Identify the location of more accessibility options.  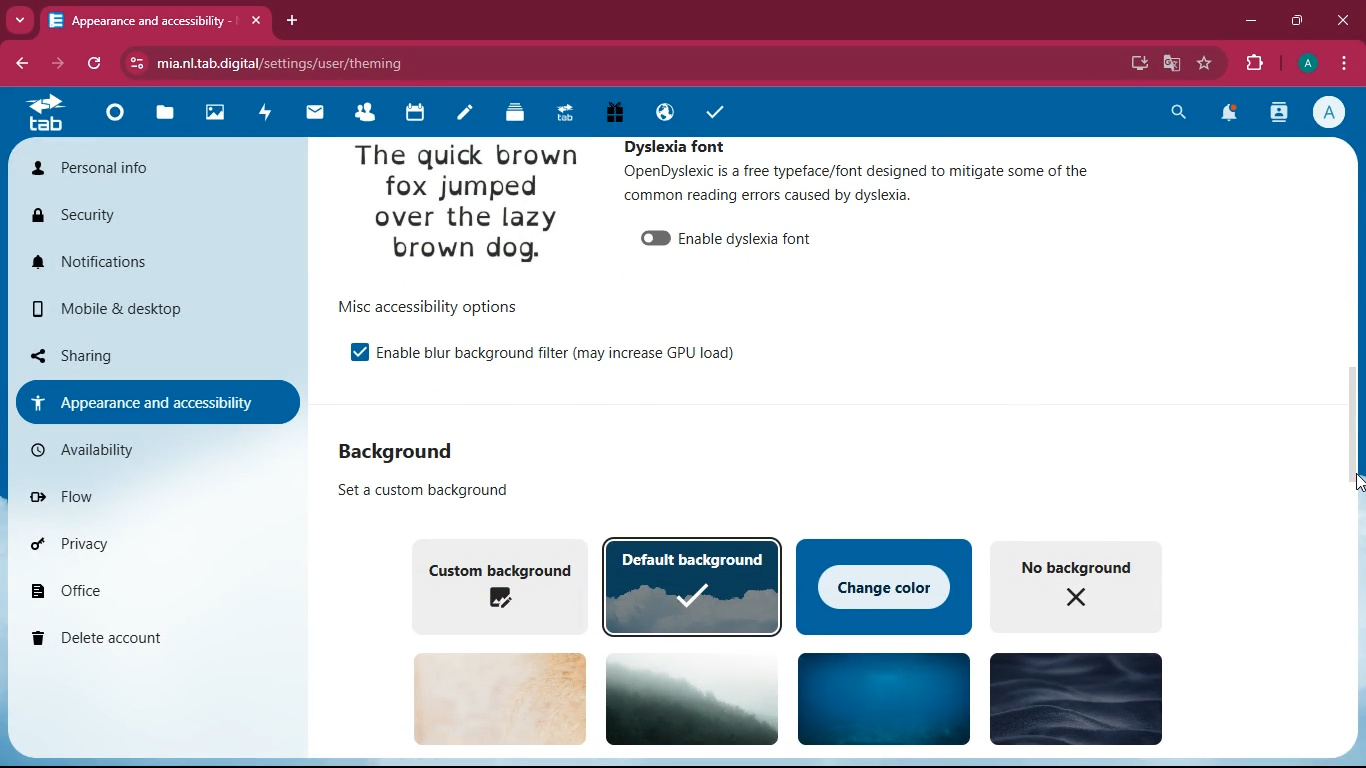
(442, 306).